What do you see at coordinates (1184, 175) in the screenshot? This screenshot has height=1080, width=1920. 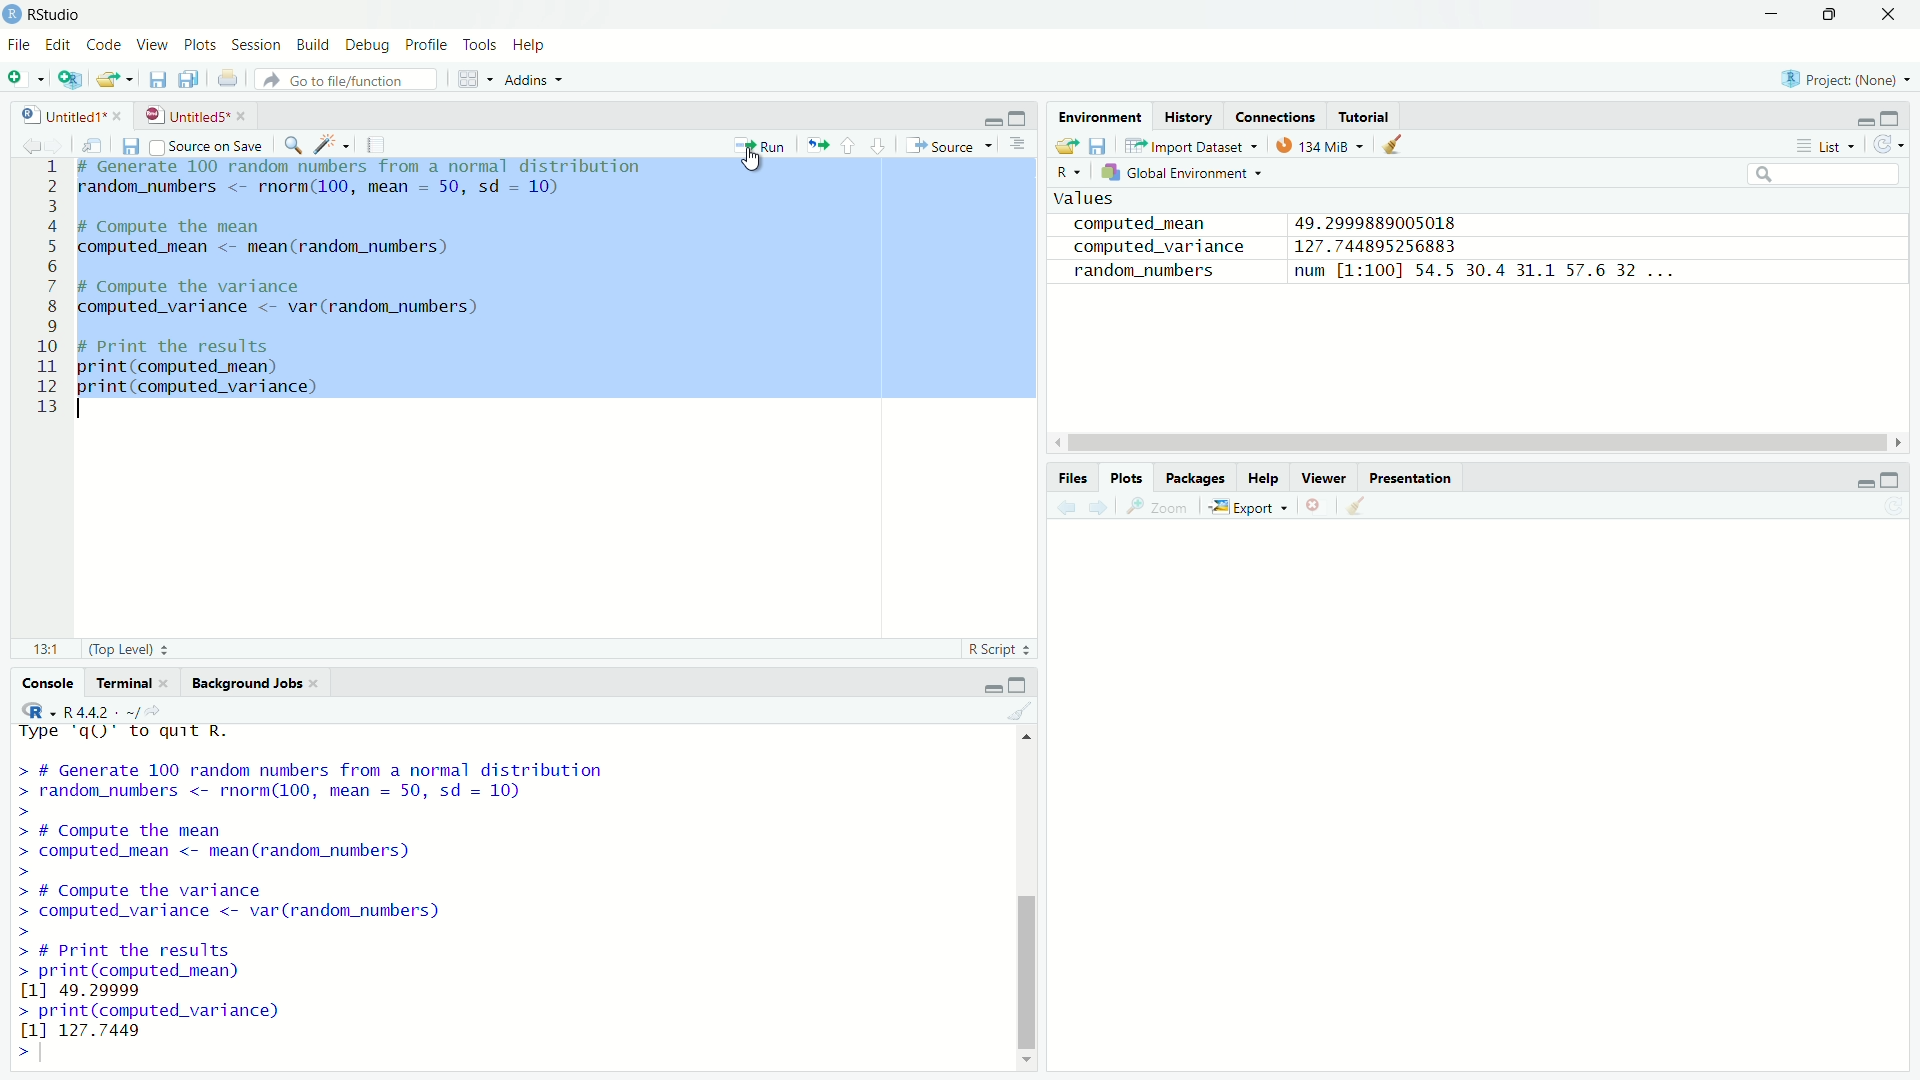 I see `global environment` at bounding box center [1184, 175].